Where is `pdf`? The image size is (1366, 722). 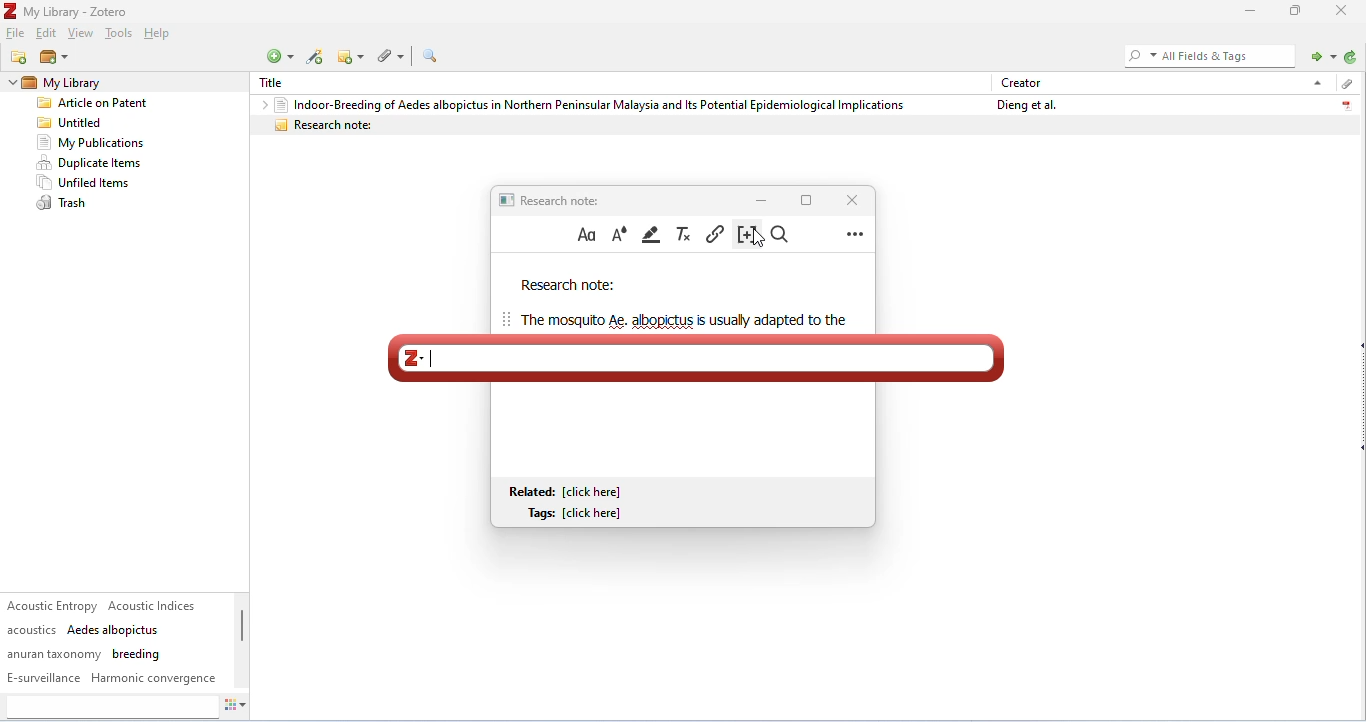 pdf is located at coordinates (1346, 103).